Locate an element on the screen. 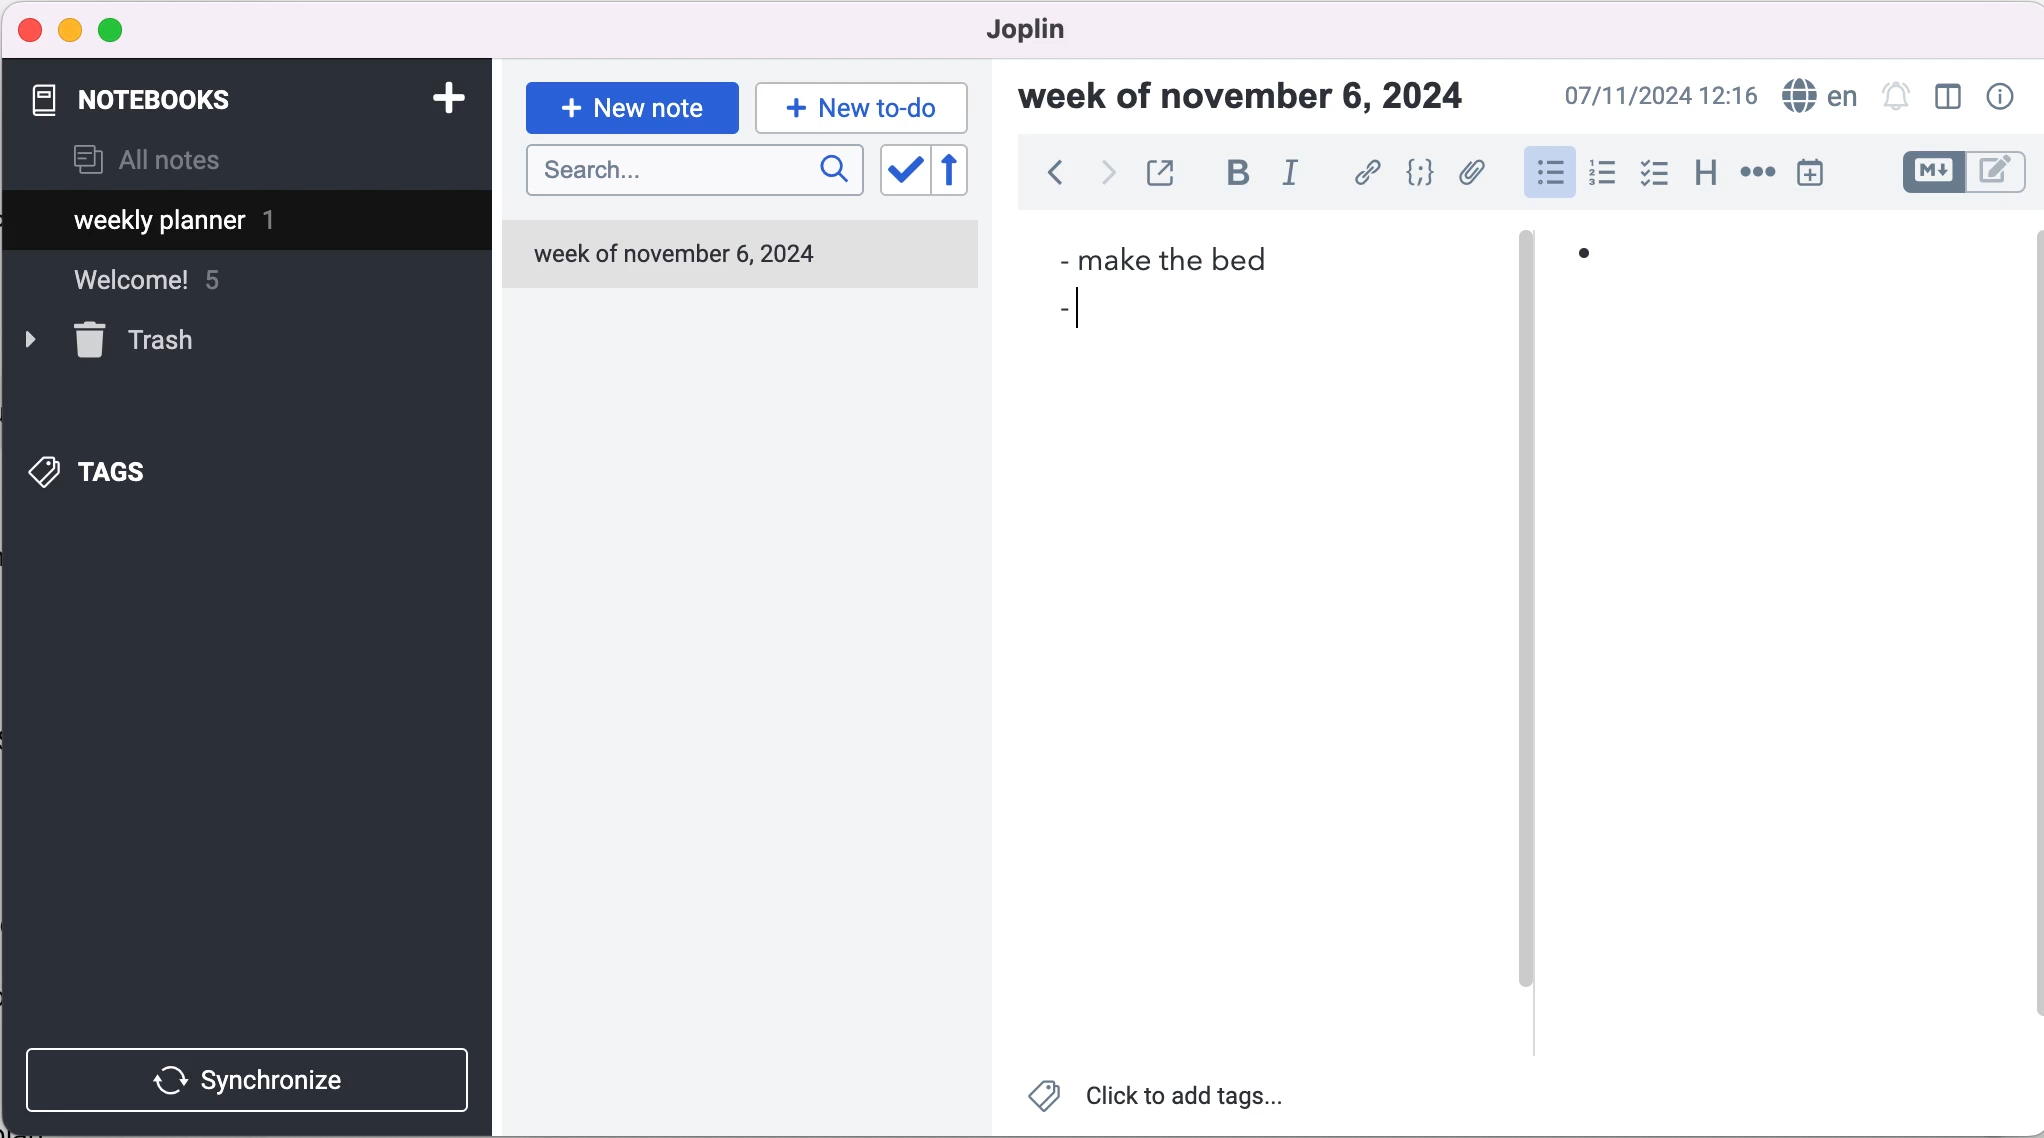 Image resolution: width=2044 pixels, height=1138 pixels. toggle editor layout is located at coordinates (1953, 99).